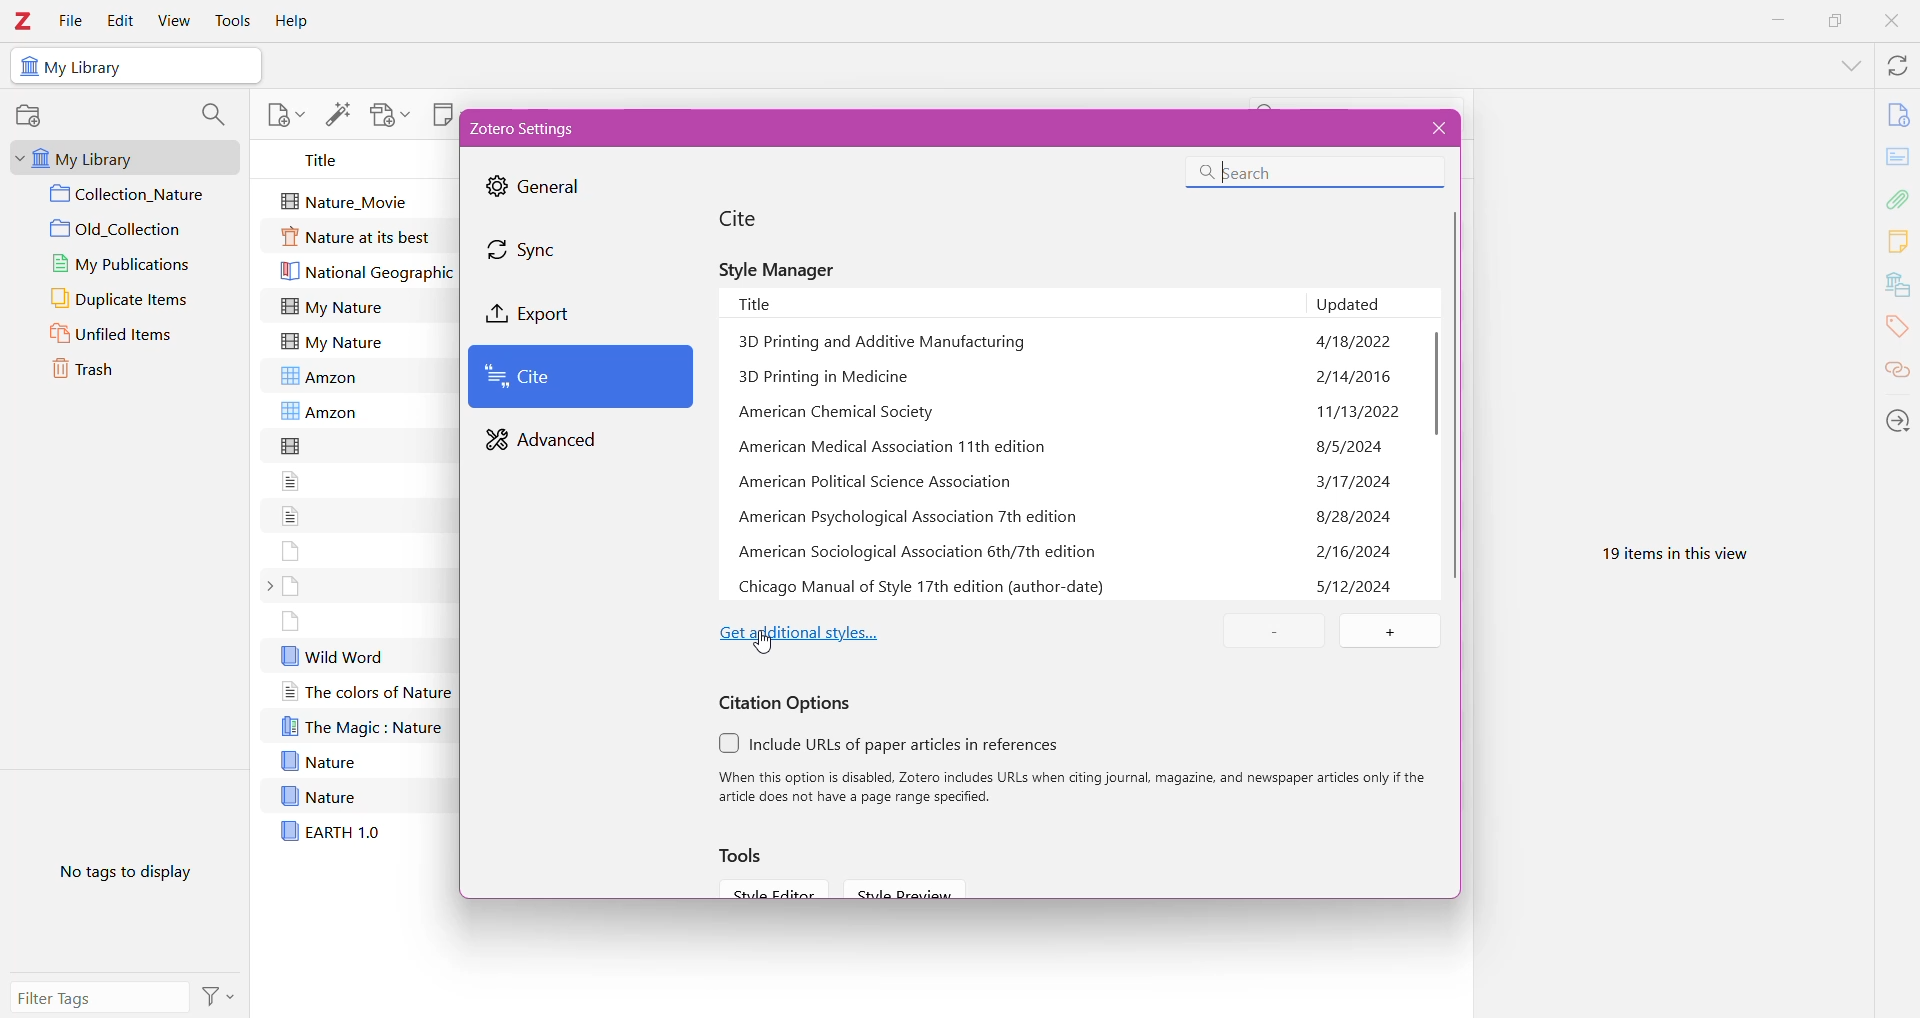 The width and height of the screenshot is (1920, 1018). Describe the element at coordinates (1458, 400) in the screenshot. I see `Vertical Scroll Bar - Zotero Settings` at that location.